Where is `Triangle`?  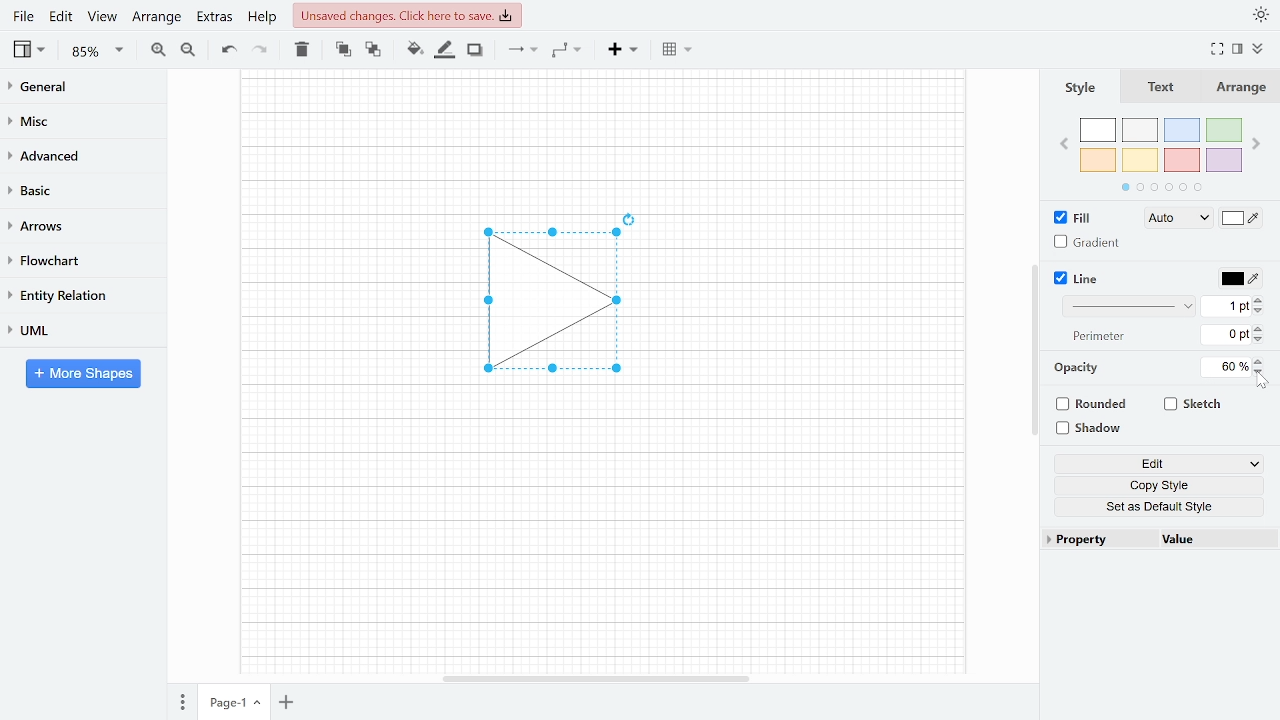
Triangle is located at coordinates (563, 307).